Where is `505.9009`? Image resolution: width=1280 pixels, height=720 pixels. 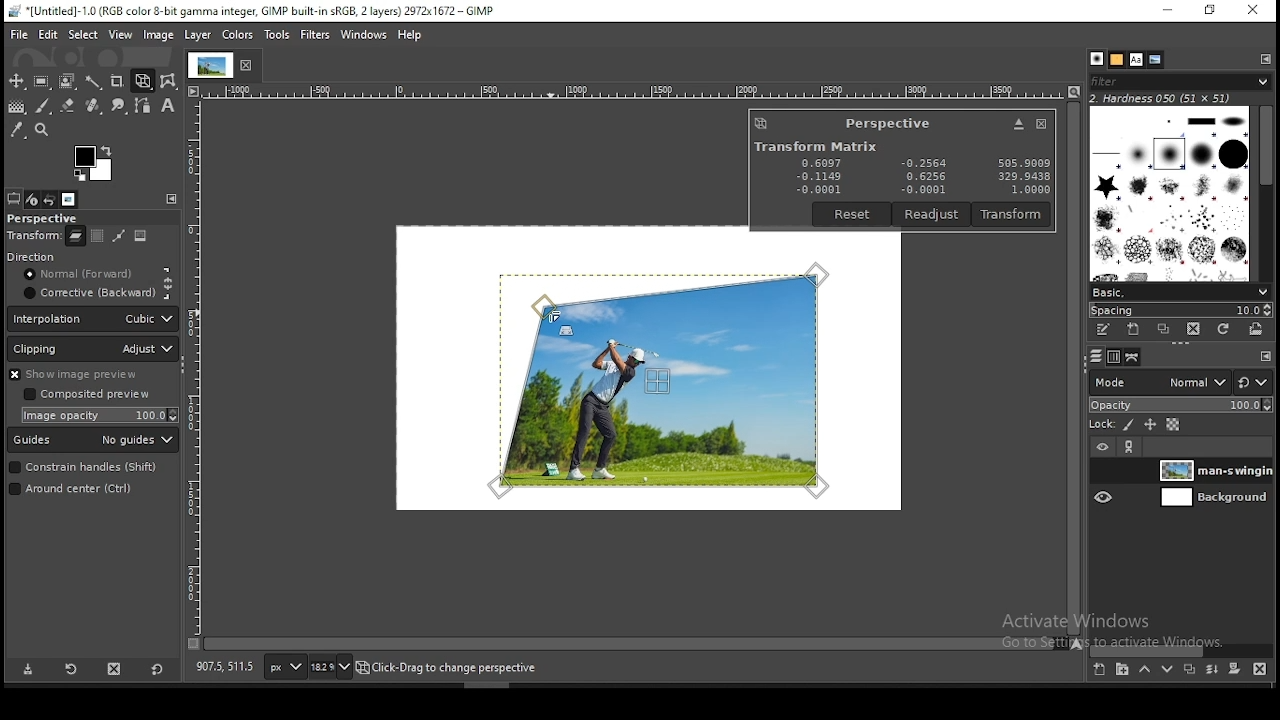
505.9009 is located at coordinates (1023, 162).